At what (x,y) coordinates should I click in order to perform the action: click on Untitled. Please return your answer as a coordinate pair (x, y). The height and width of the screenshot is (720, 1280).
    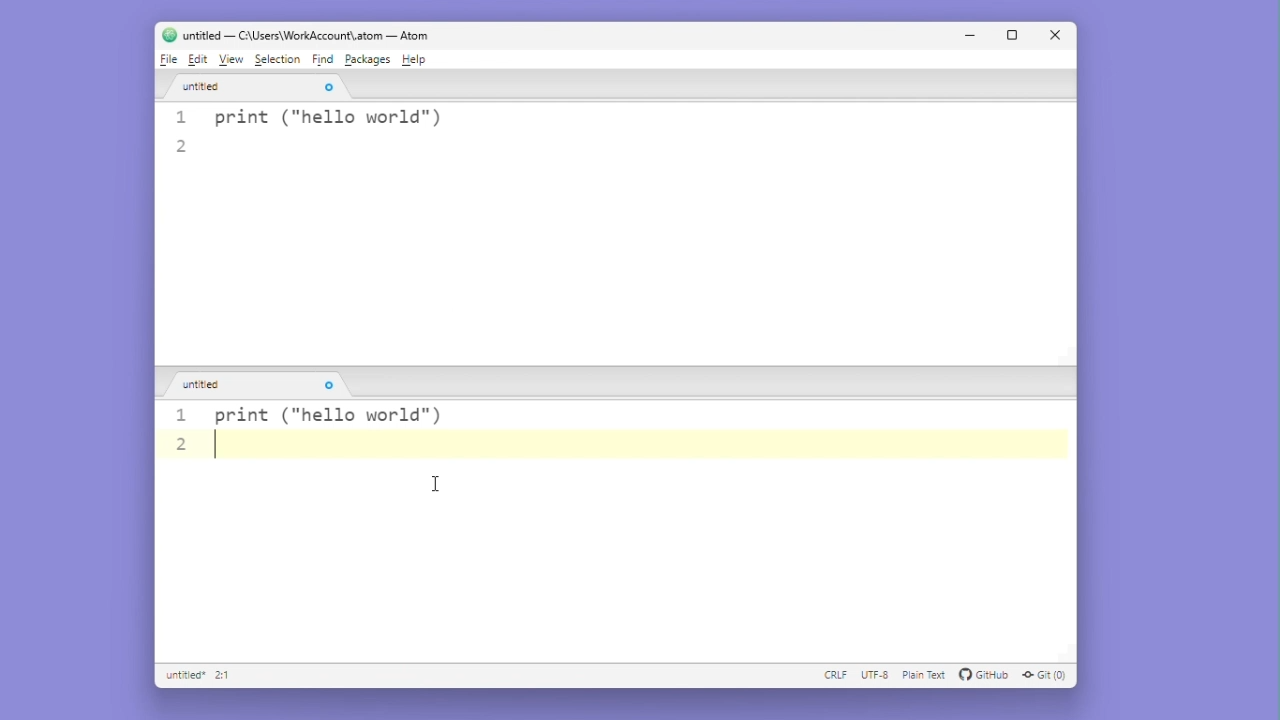
    Looking at the image, I should click on (255, 91).